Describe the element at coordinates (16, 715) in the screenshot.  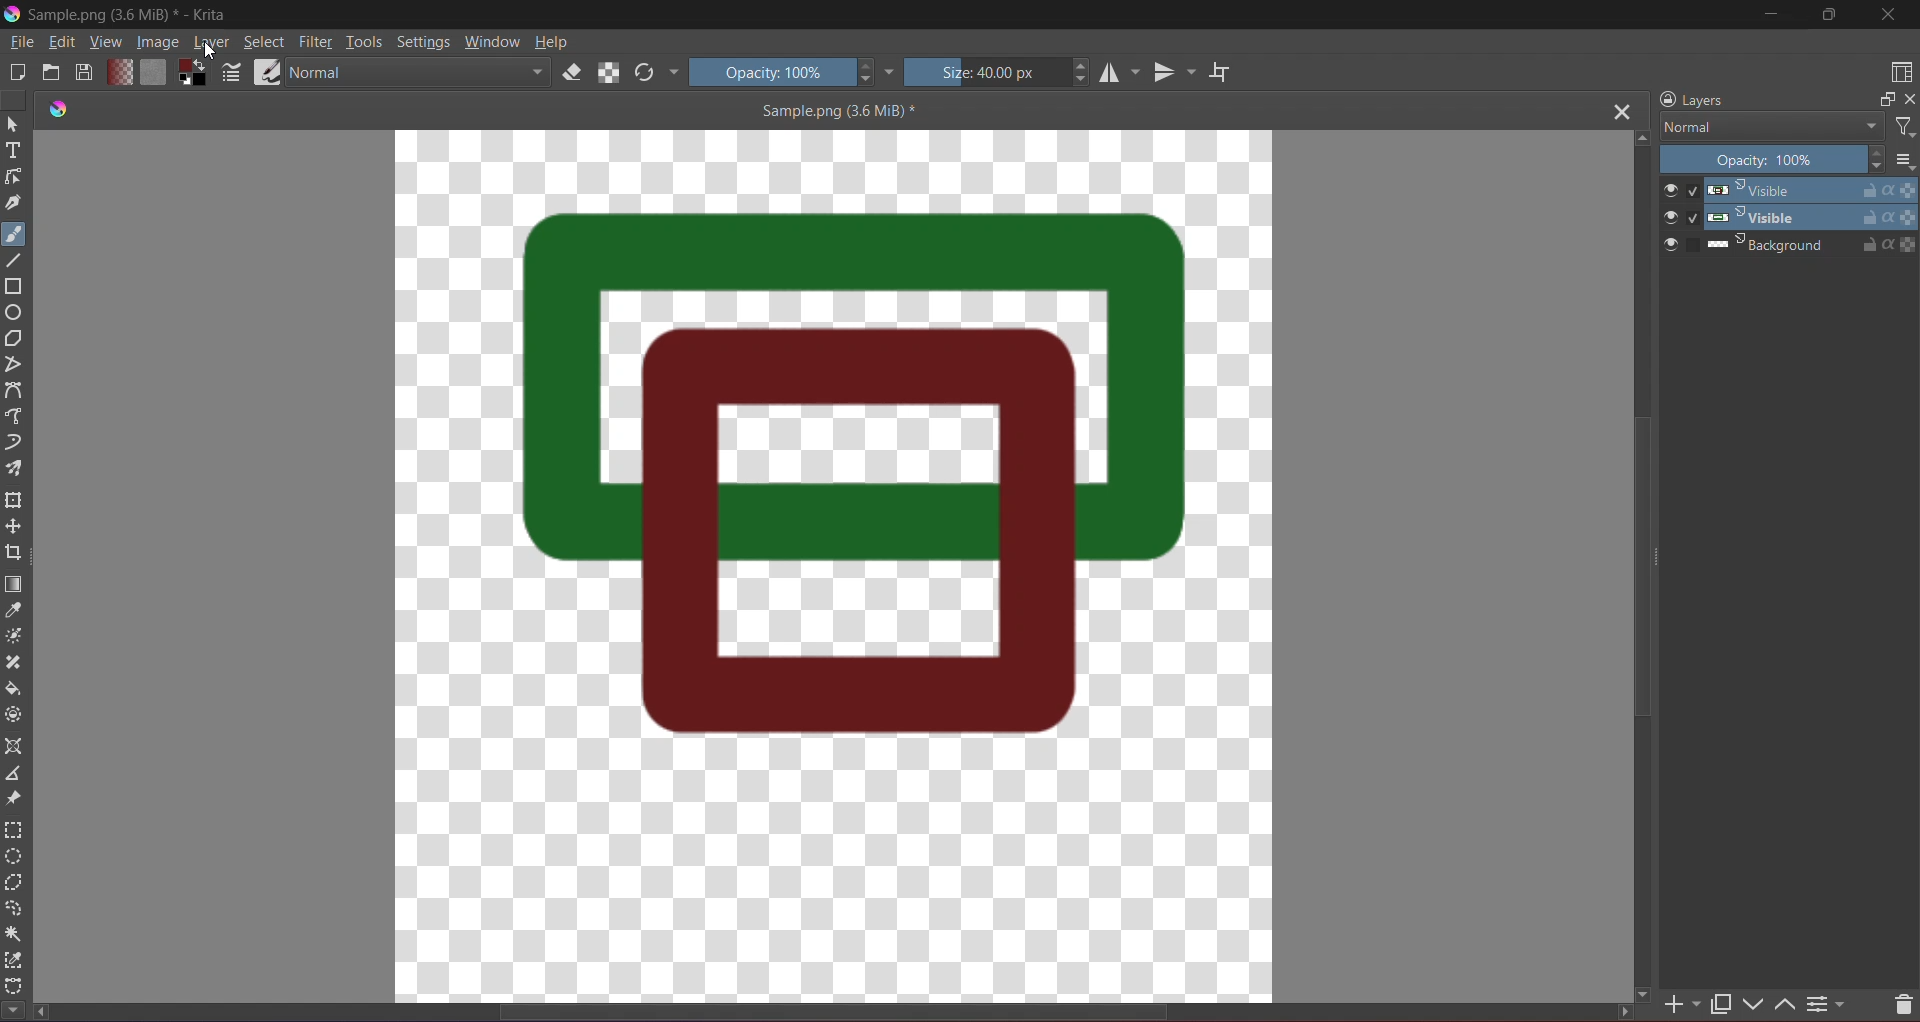
I see `Enclose and fill` at that location.